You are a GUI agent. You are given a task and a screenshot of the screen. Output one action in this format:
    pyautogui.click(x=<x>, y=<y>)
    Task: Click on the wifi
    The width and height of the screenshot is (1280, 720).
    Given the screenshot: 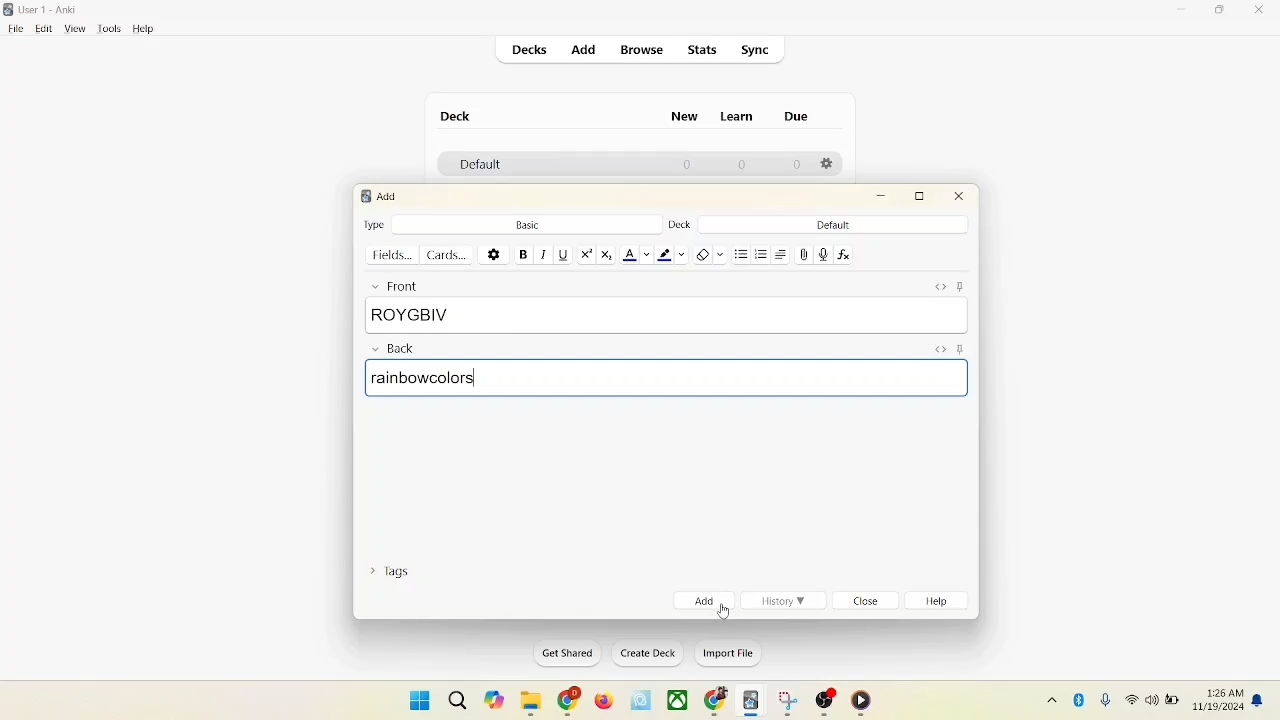 What is the action you would take?
    pyautogui.click(x=1130, y=699)
    